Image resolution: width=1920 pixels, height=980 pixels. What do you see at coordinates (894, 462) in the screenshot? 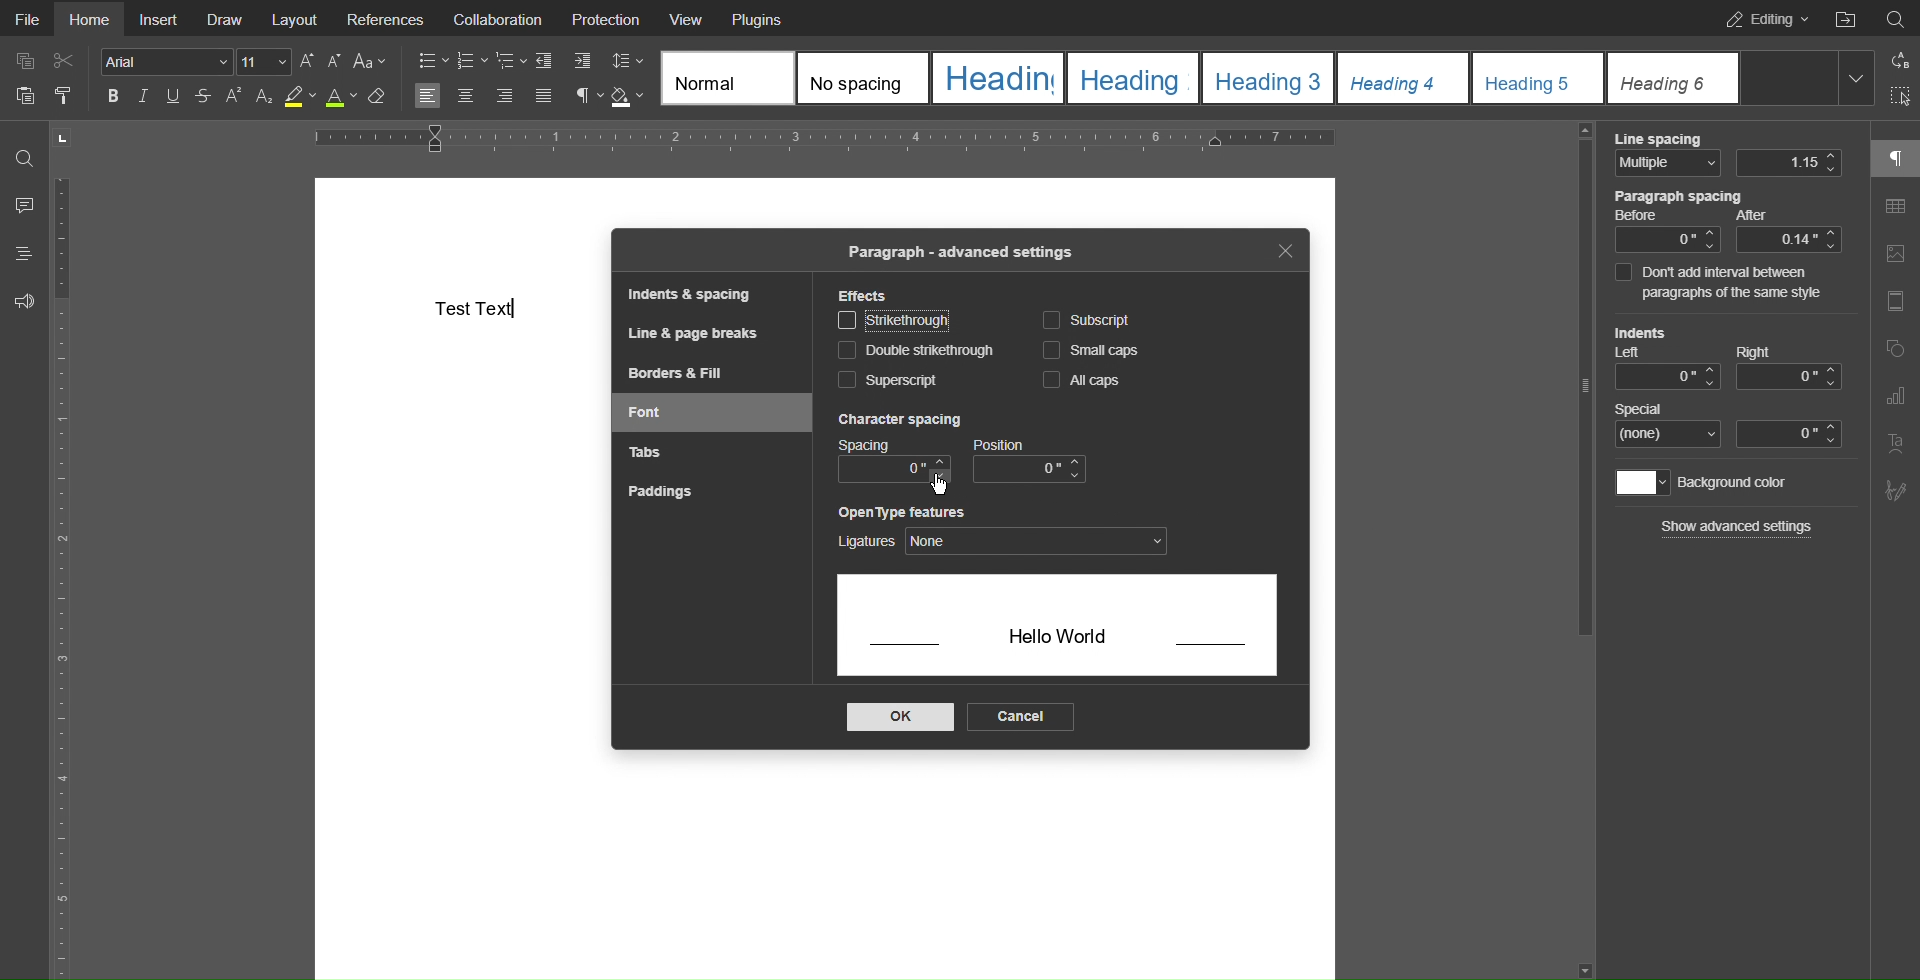
I see `Spacing ` at bounding box center [894, 462].